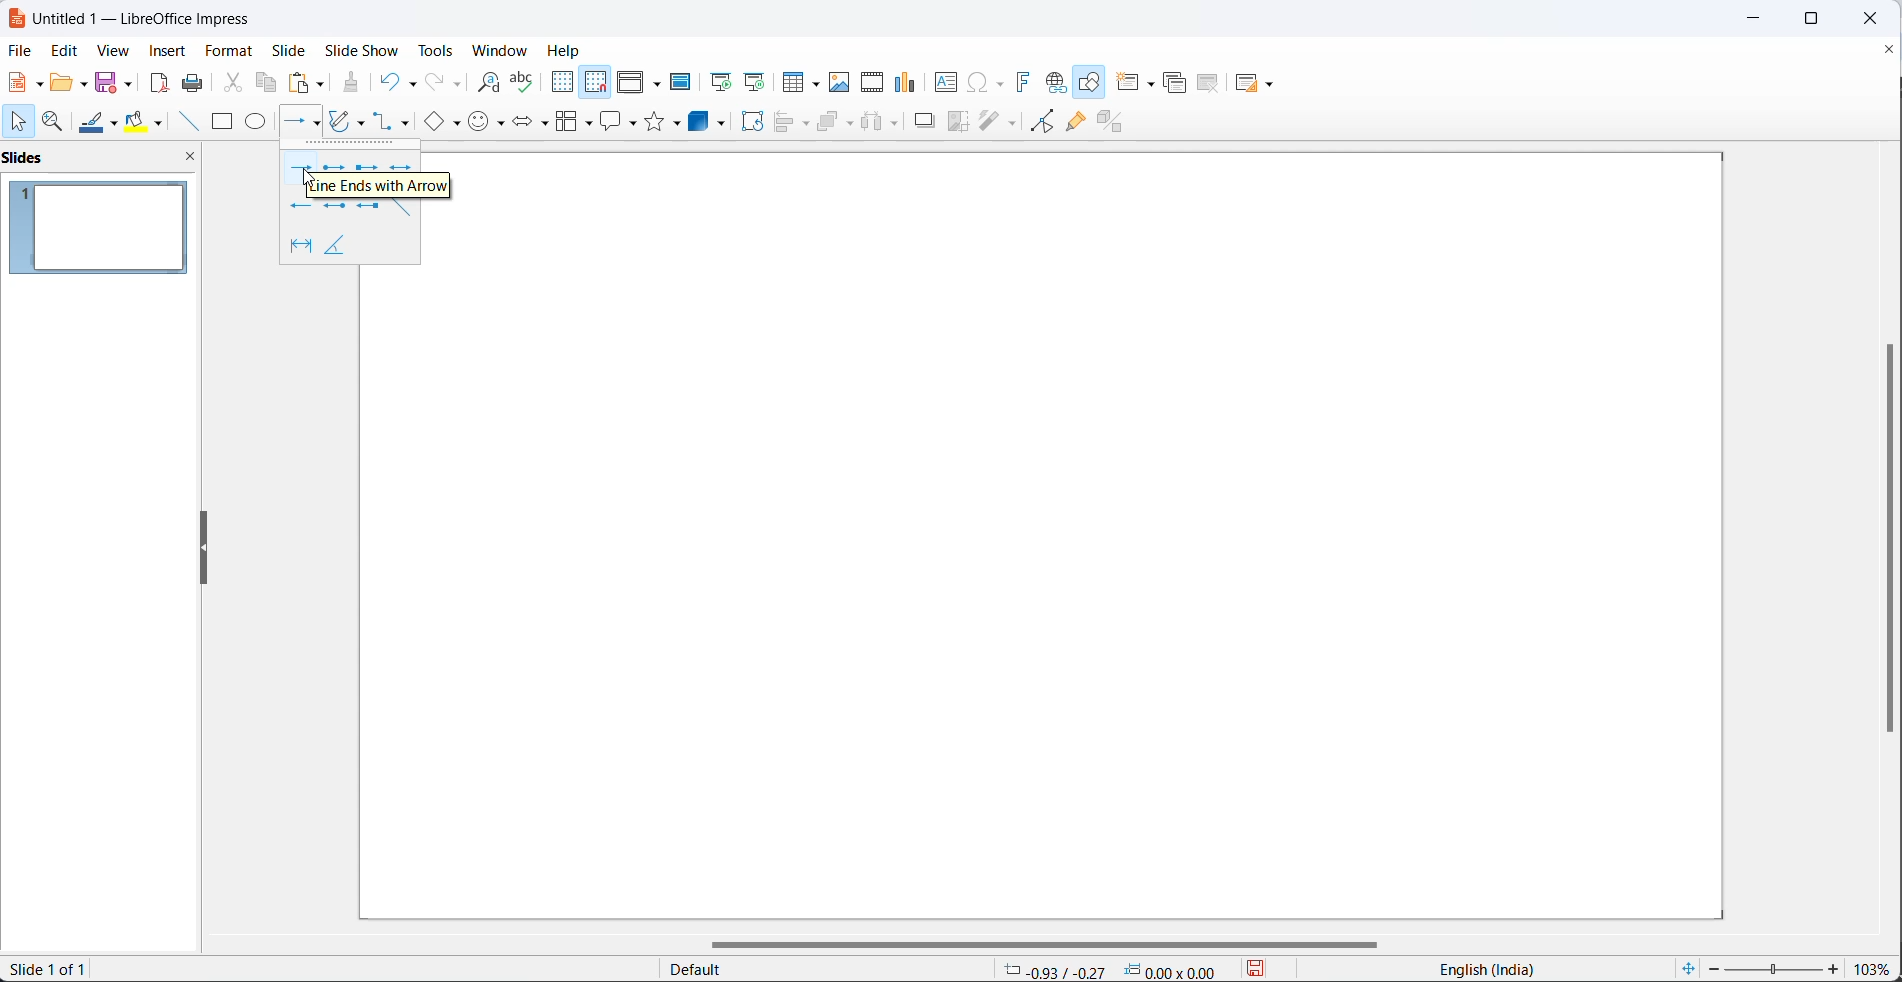  I want to click on insert text, so click(942, 81).